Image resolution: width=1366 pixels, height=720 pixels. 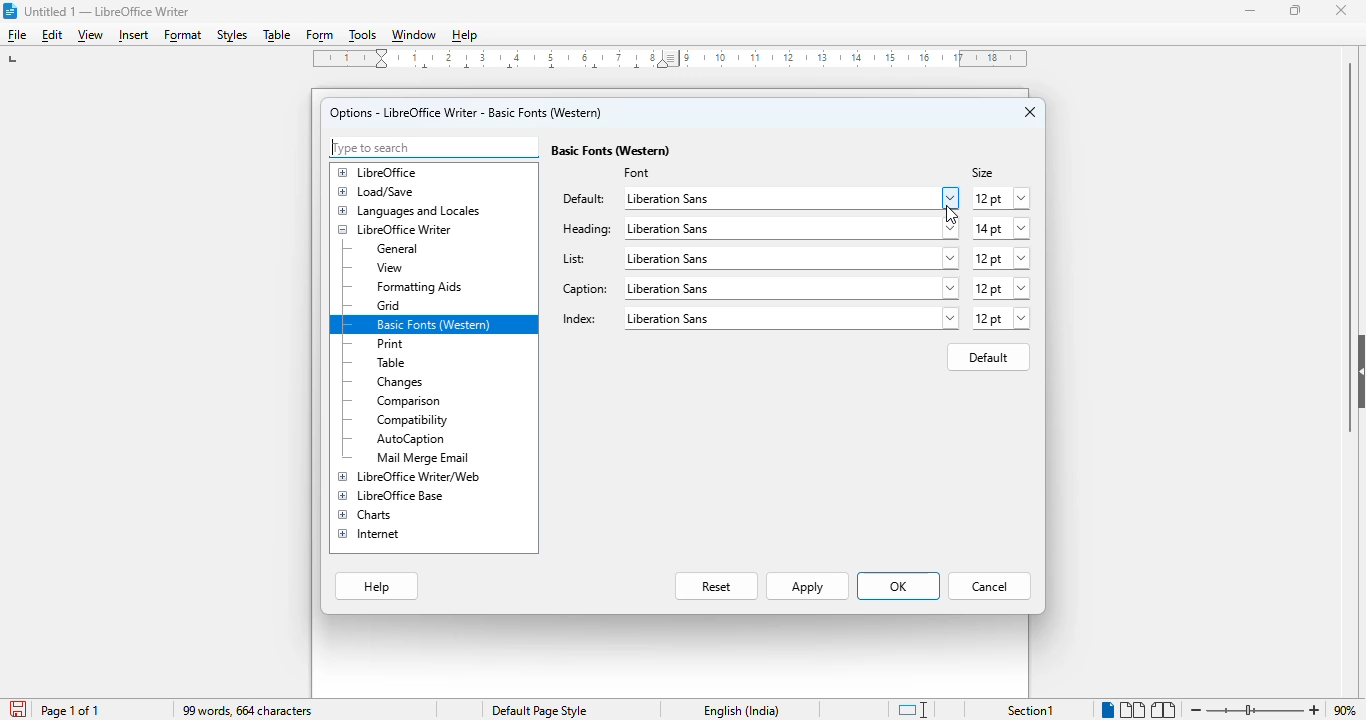 What do you see at coordinates (1251, 11) in the screenshot?
I see `minimize` at bounding box center [1251, 11].